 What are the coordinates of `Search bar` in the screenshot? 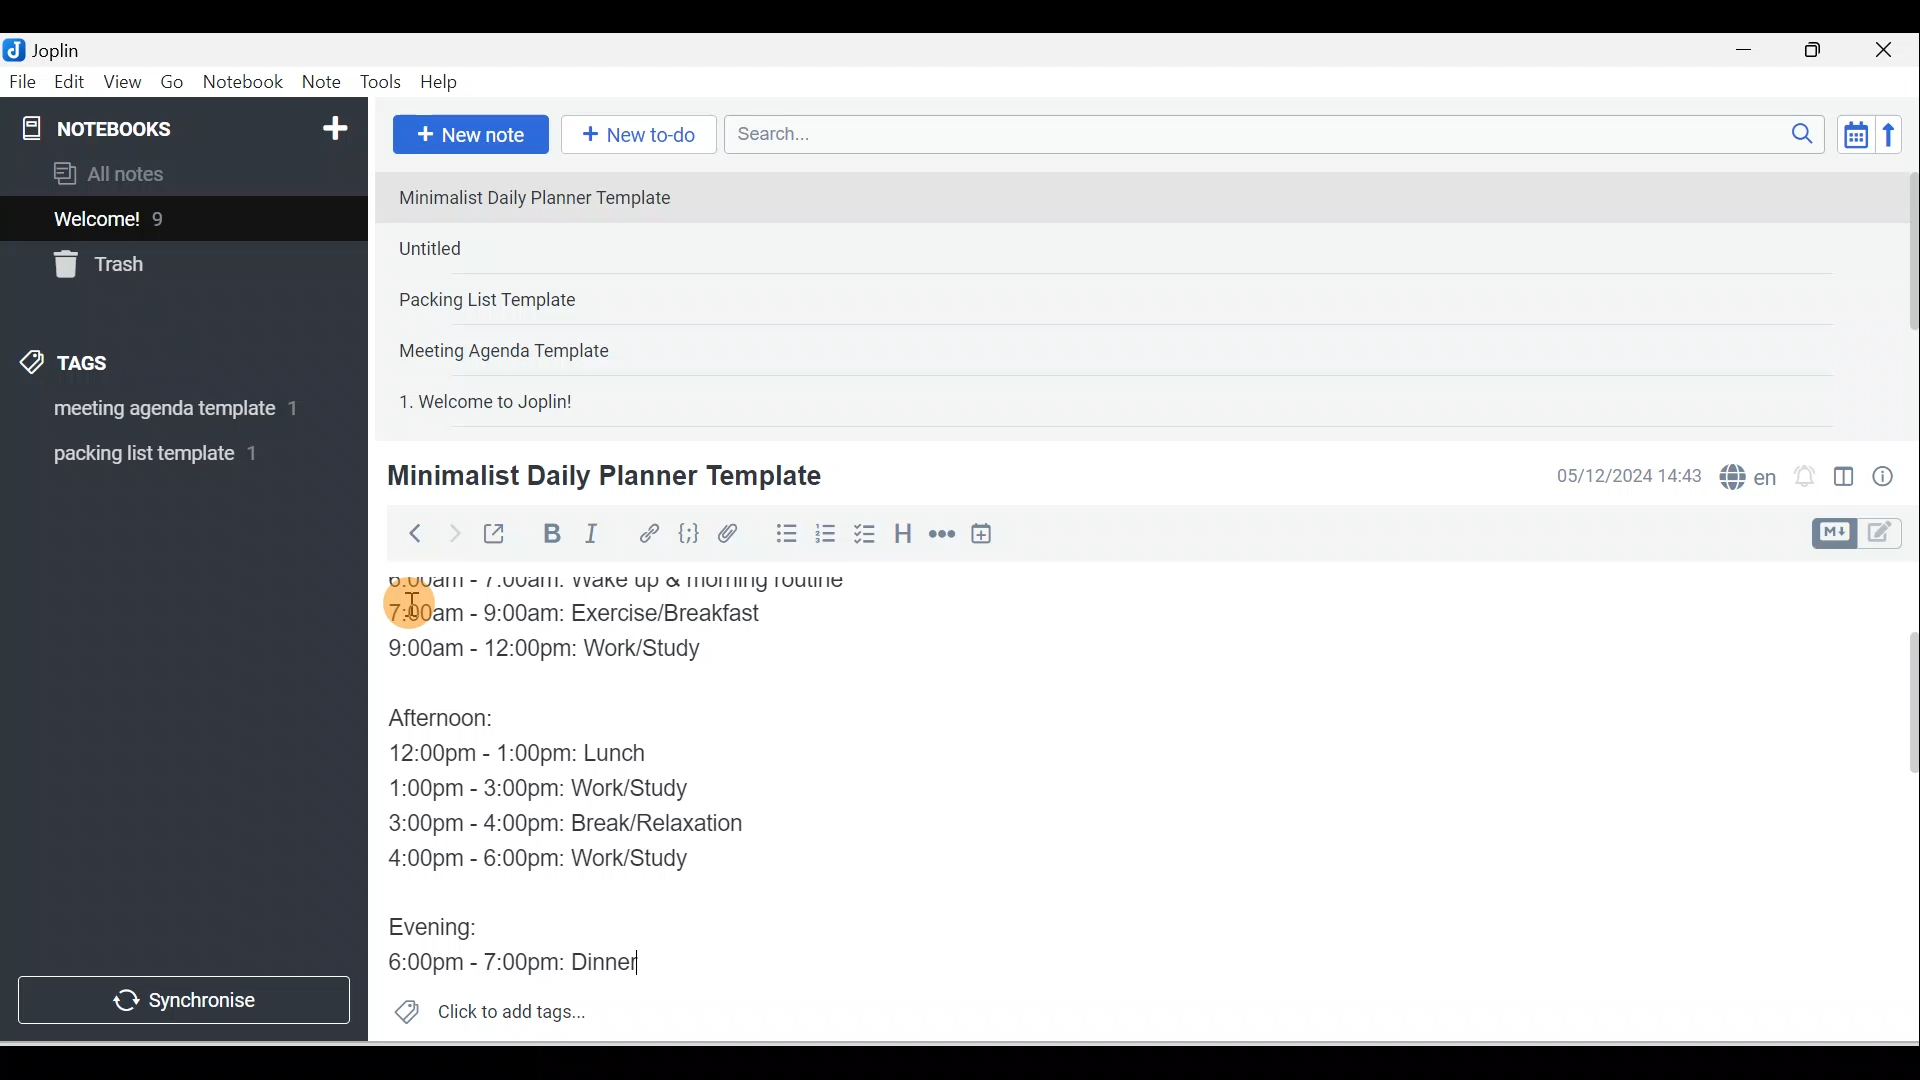 It's located at (1281, 134).